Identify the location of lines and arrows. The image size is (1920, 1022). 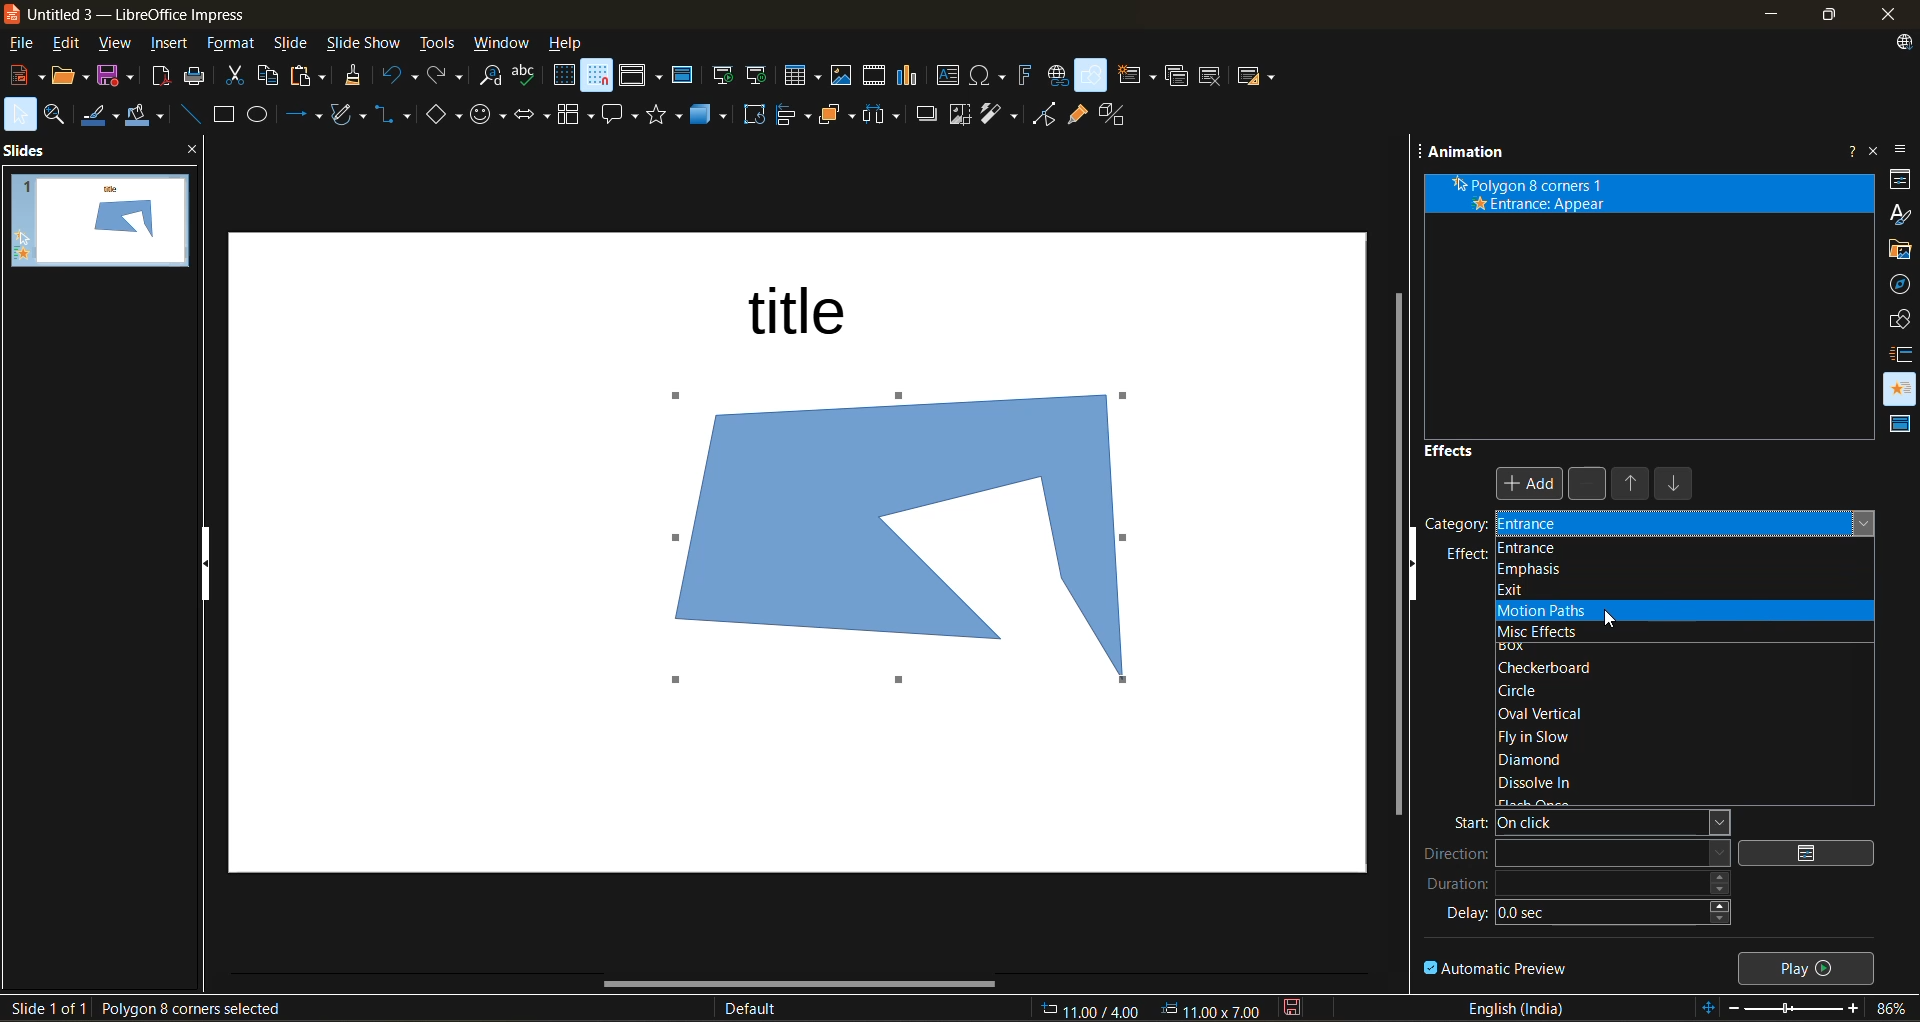
(300, 115).